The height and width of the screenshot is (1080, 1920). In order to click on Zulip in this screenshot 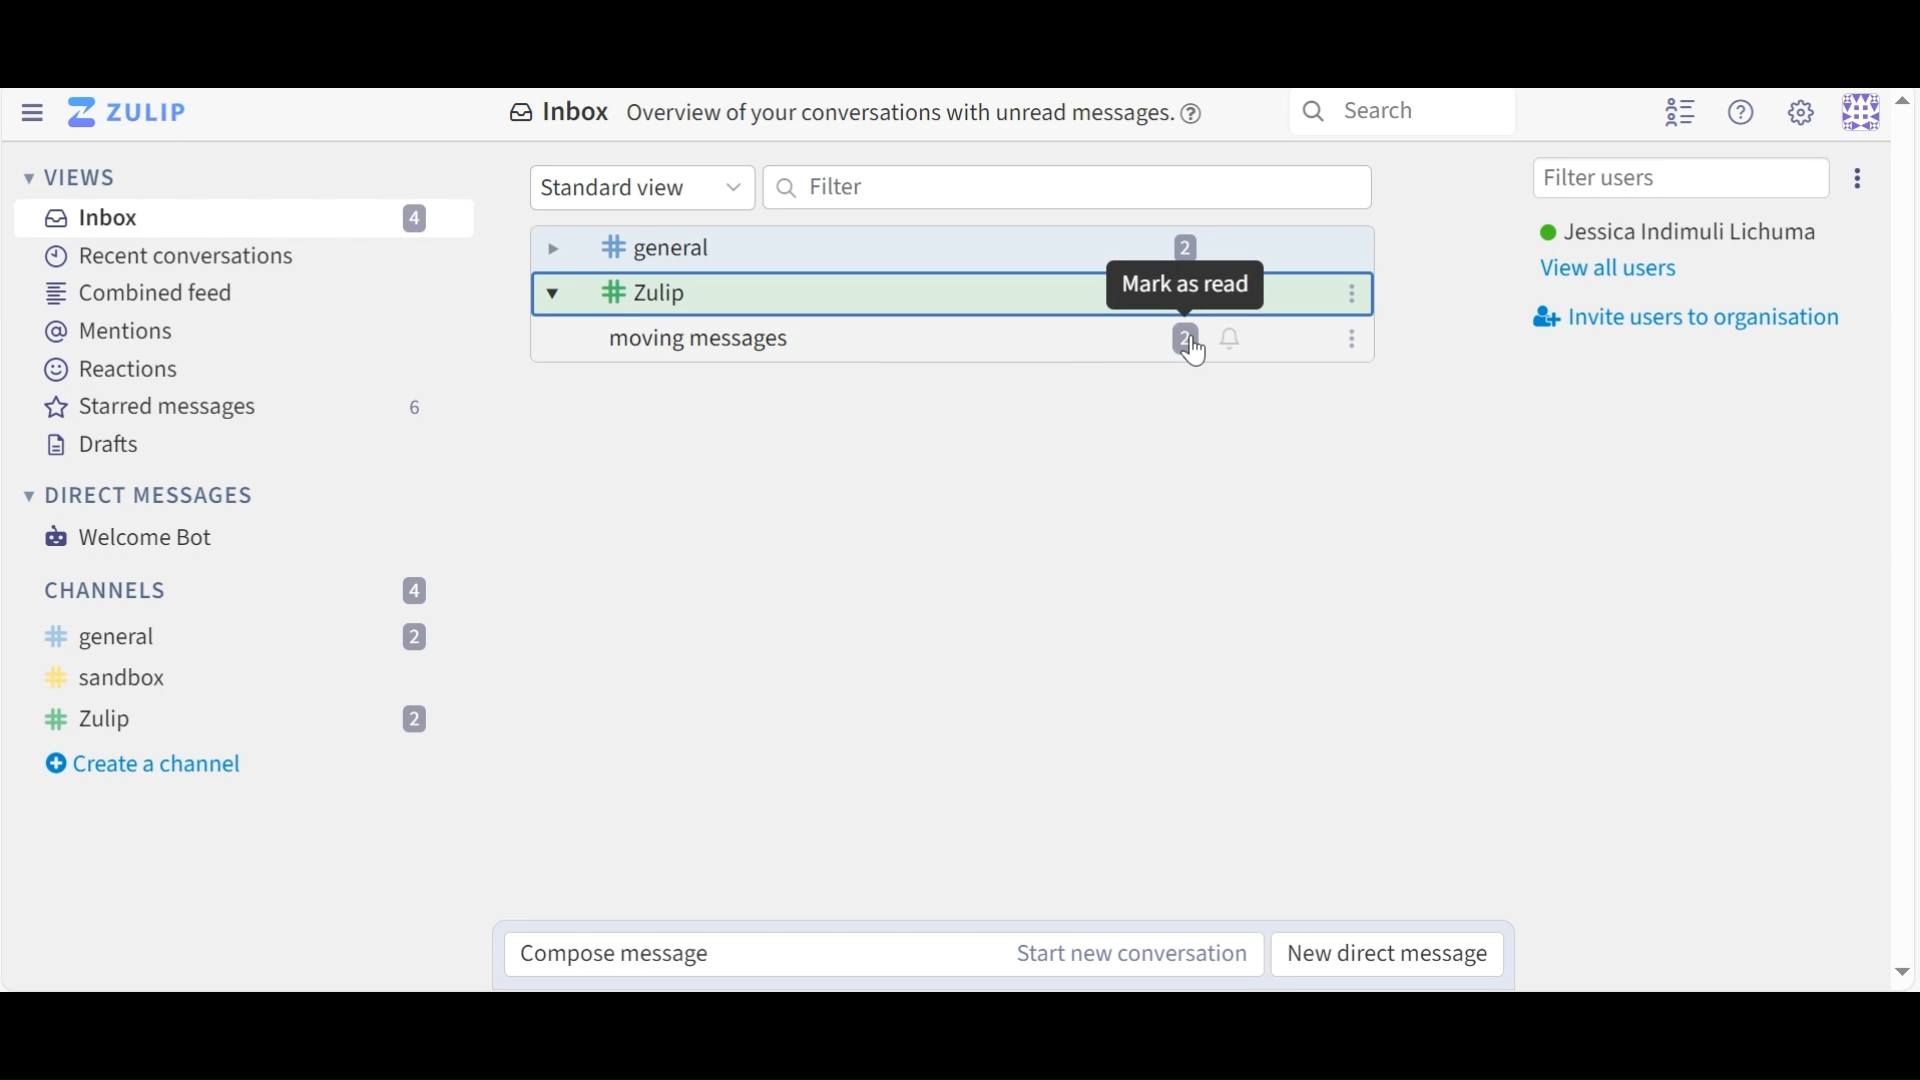, I will do `click(242, 719)`.